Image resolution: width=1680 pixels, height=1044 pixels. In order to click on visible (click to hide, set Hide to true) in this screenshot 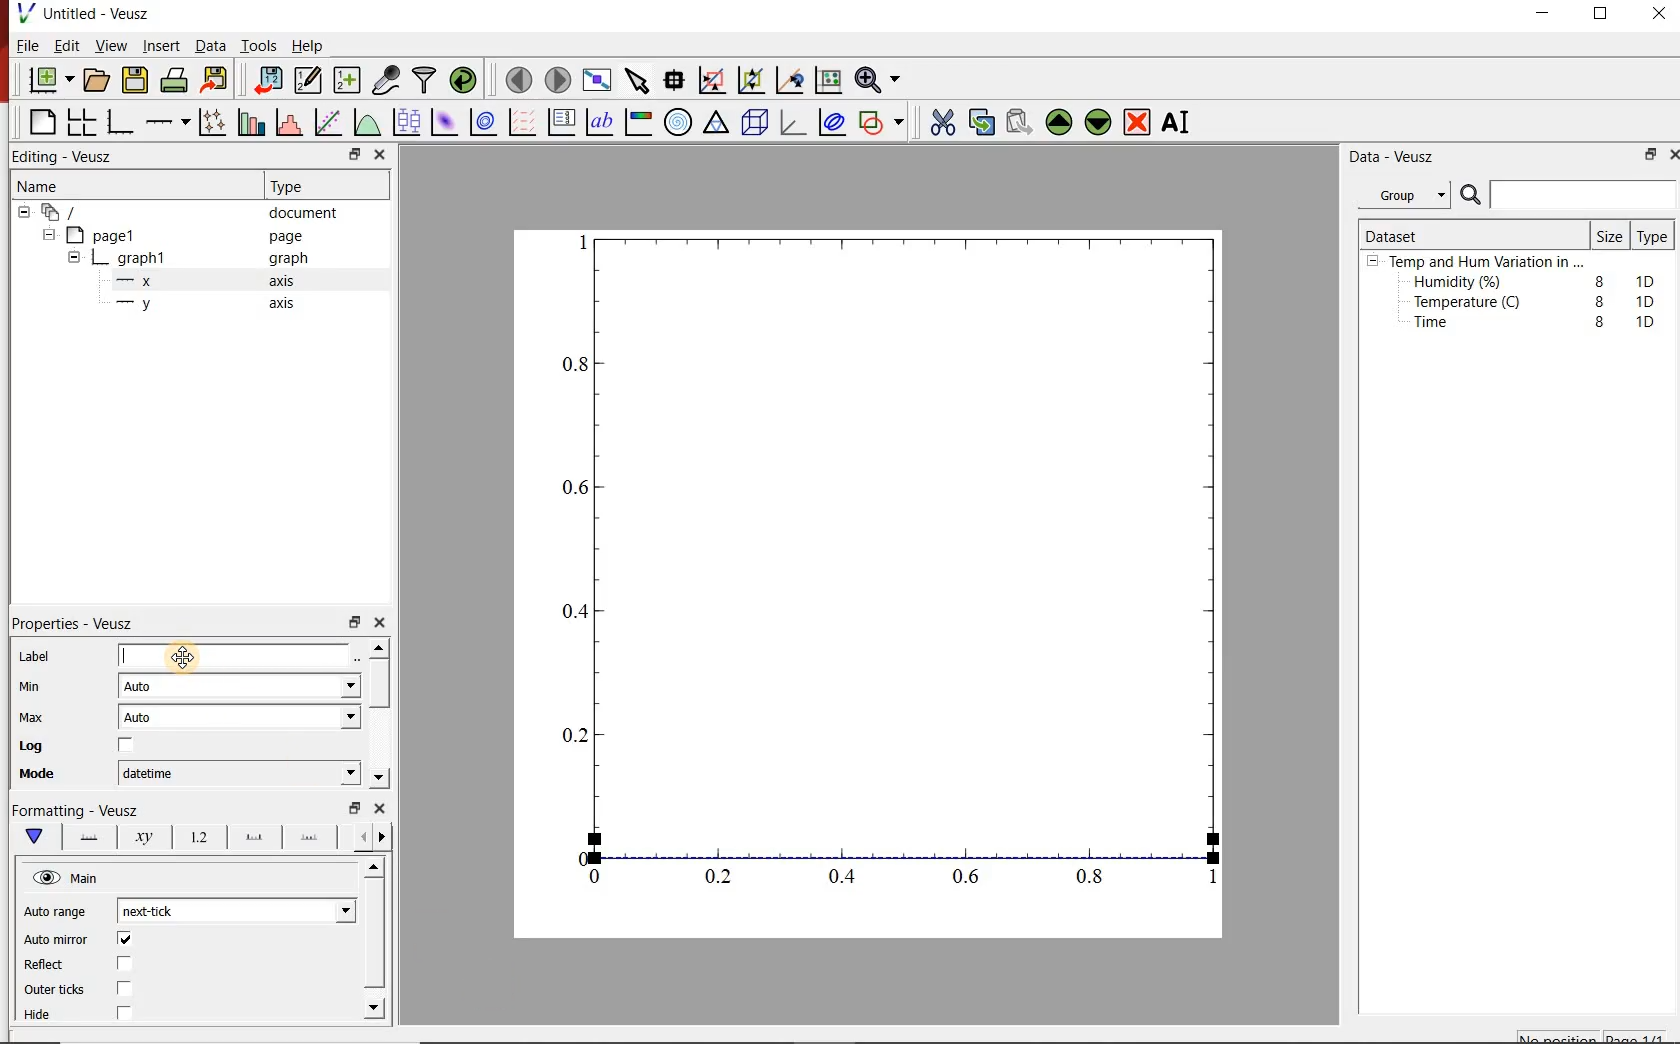, I will do `click(44, 879)`.